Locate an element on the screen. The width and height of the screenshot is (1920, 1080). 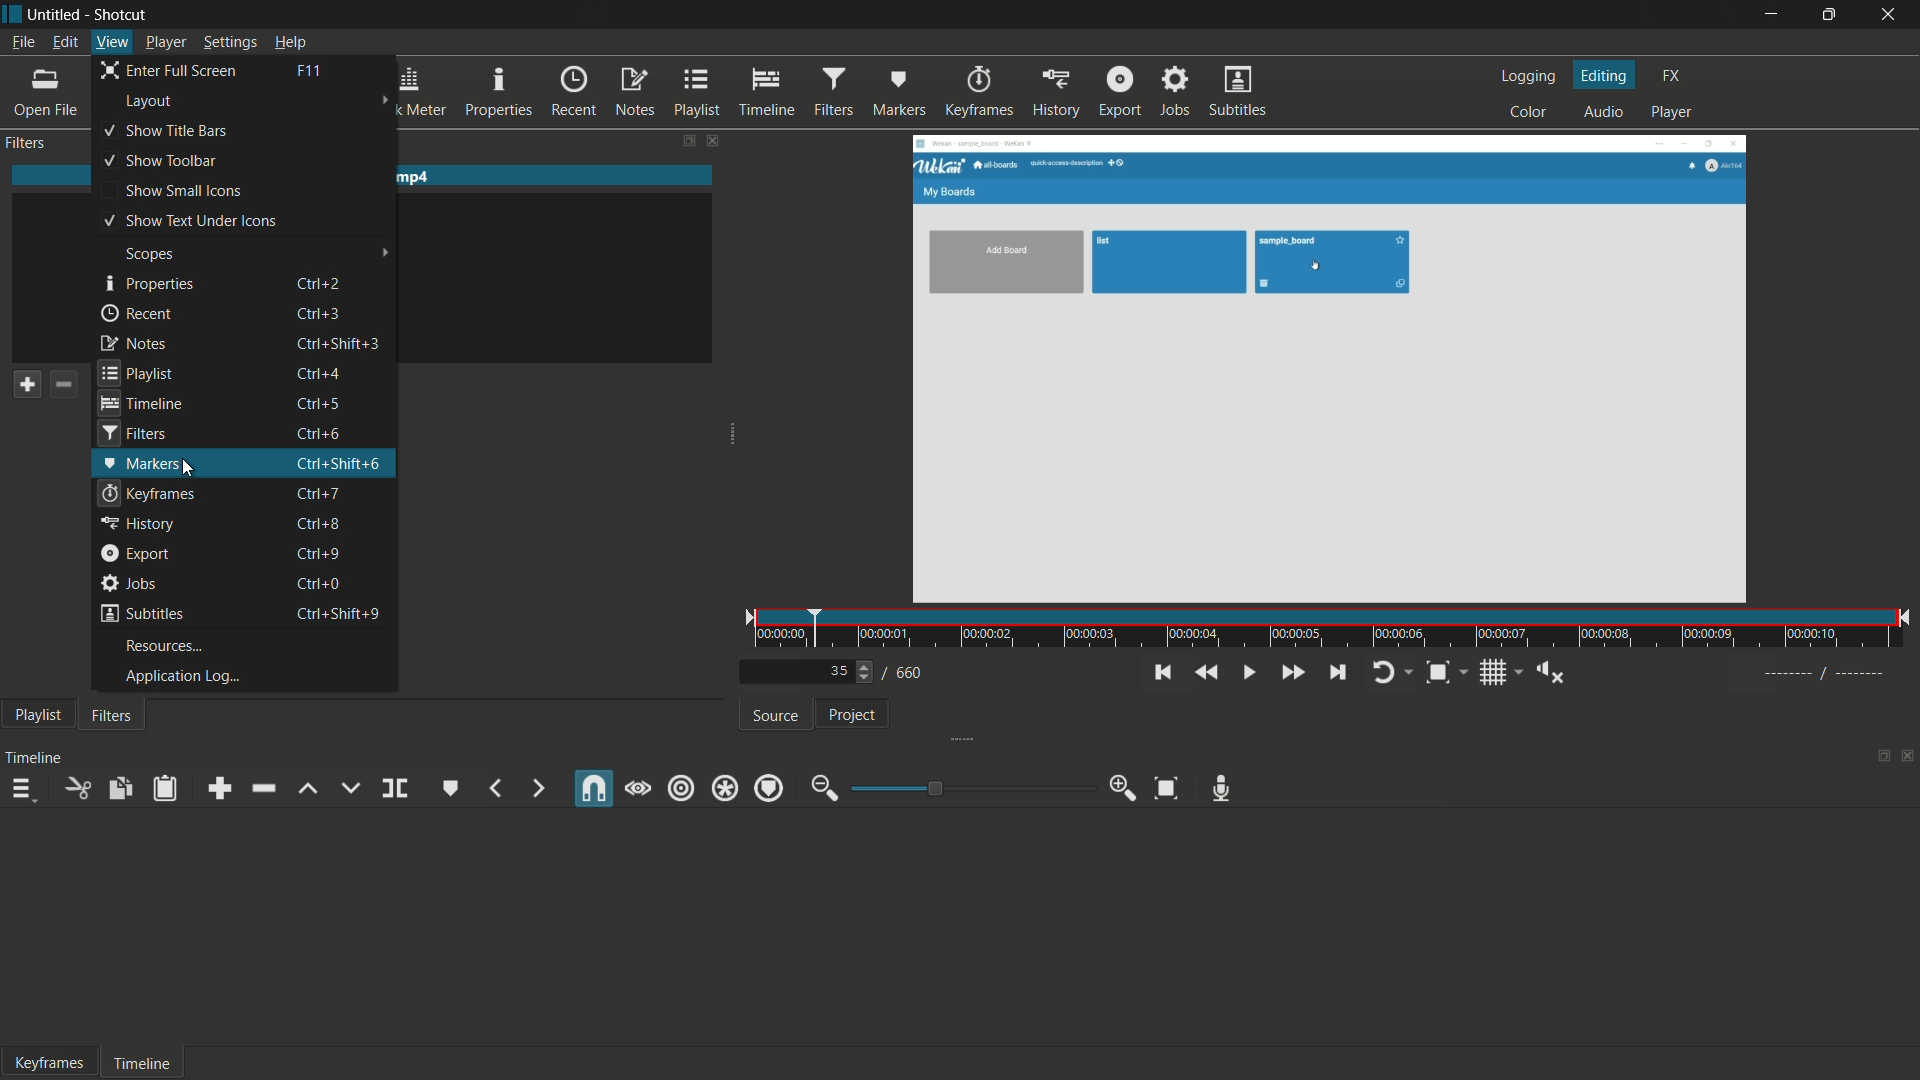
playlist is located at coordinates (38, 716).